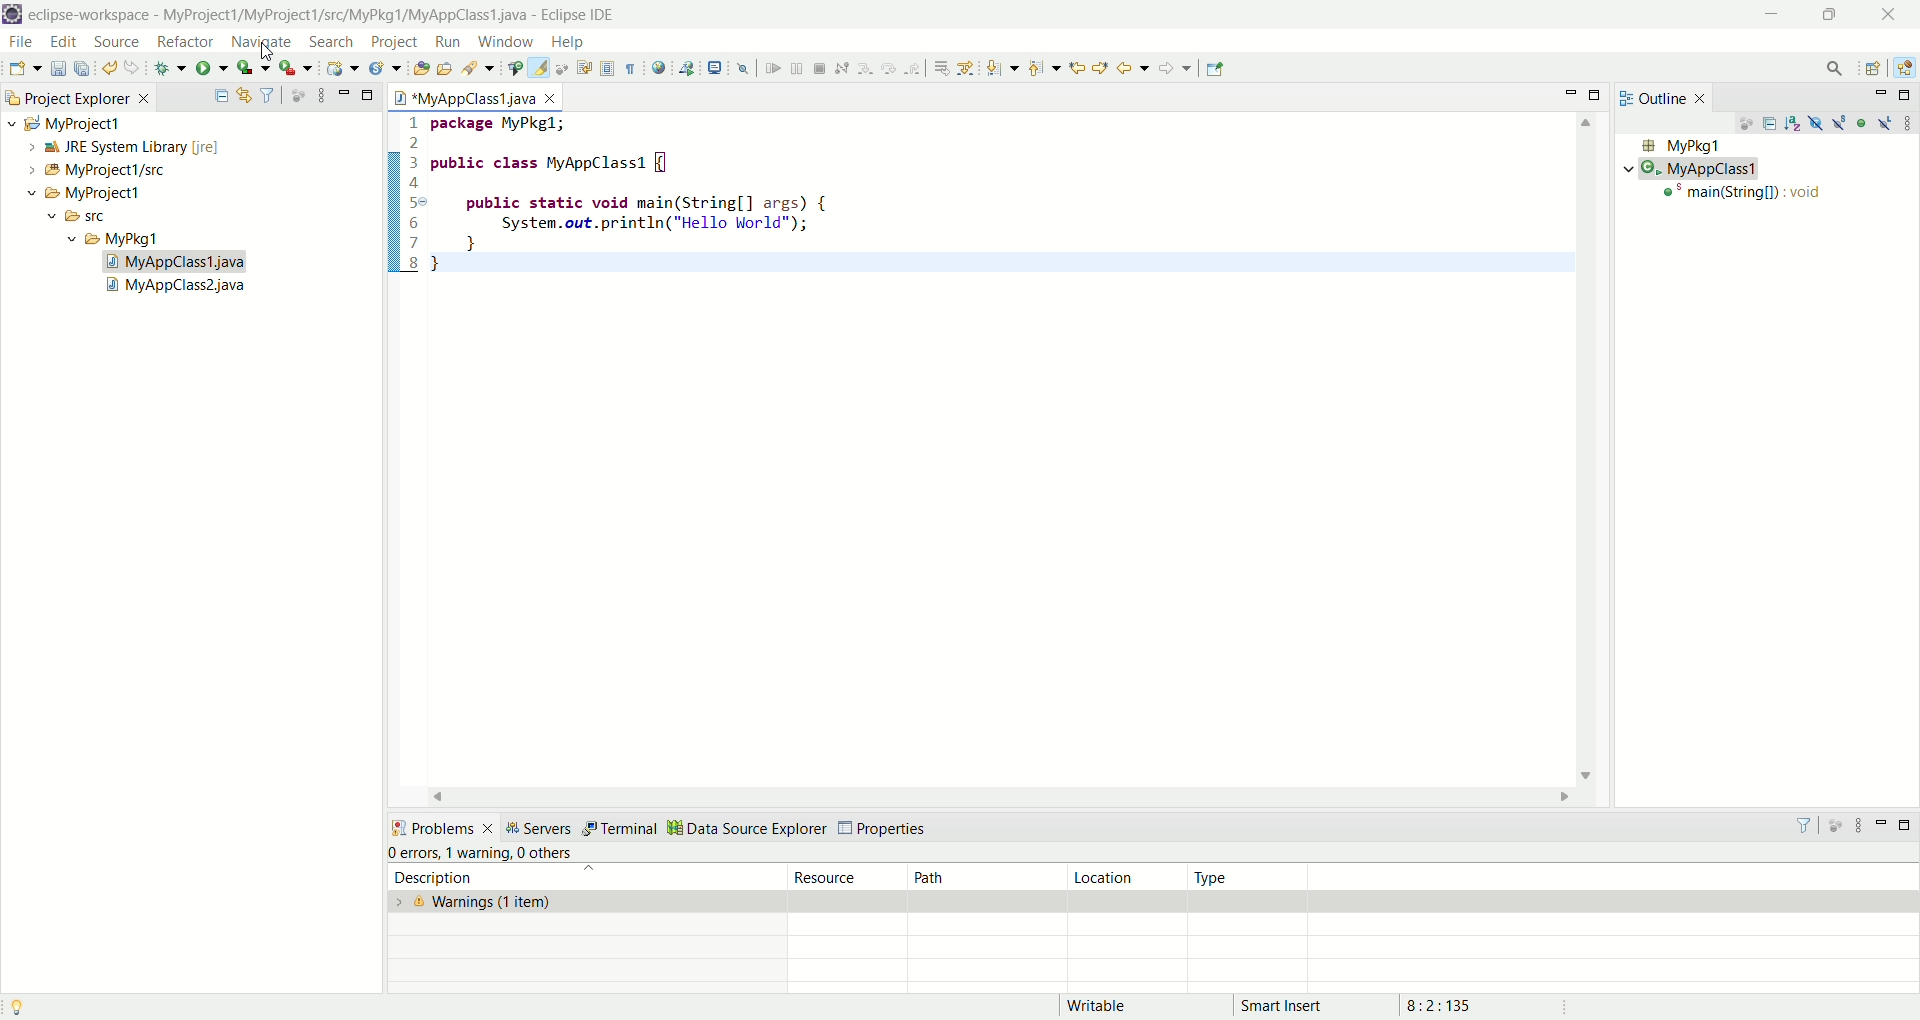 This screenshot has width=1920, height=1020. I want to click on maximize, so click(1907, 95).